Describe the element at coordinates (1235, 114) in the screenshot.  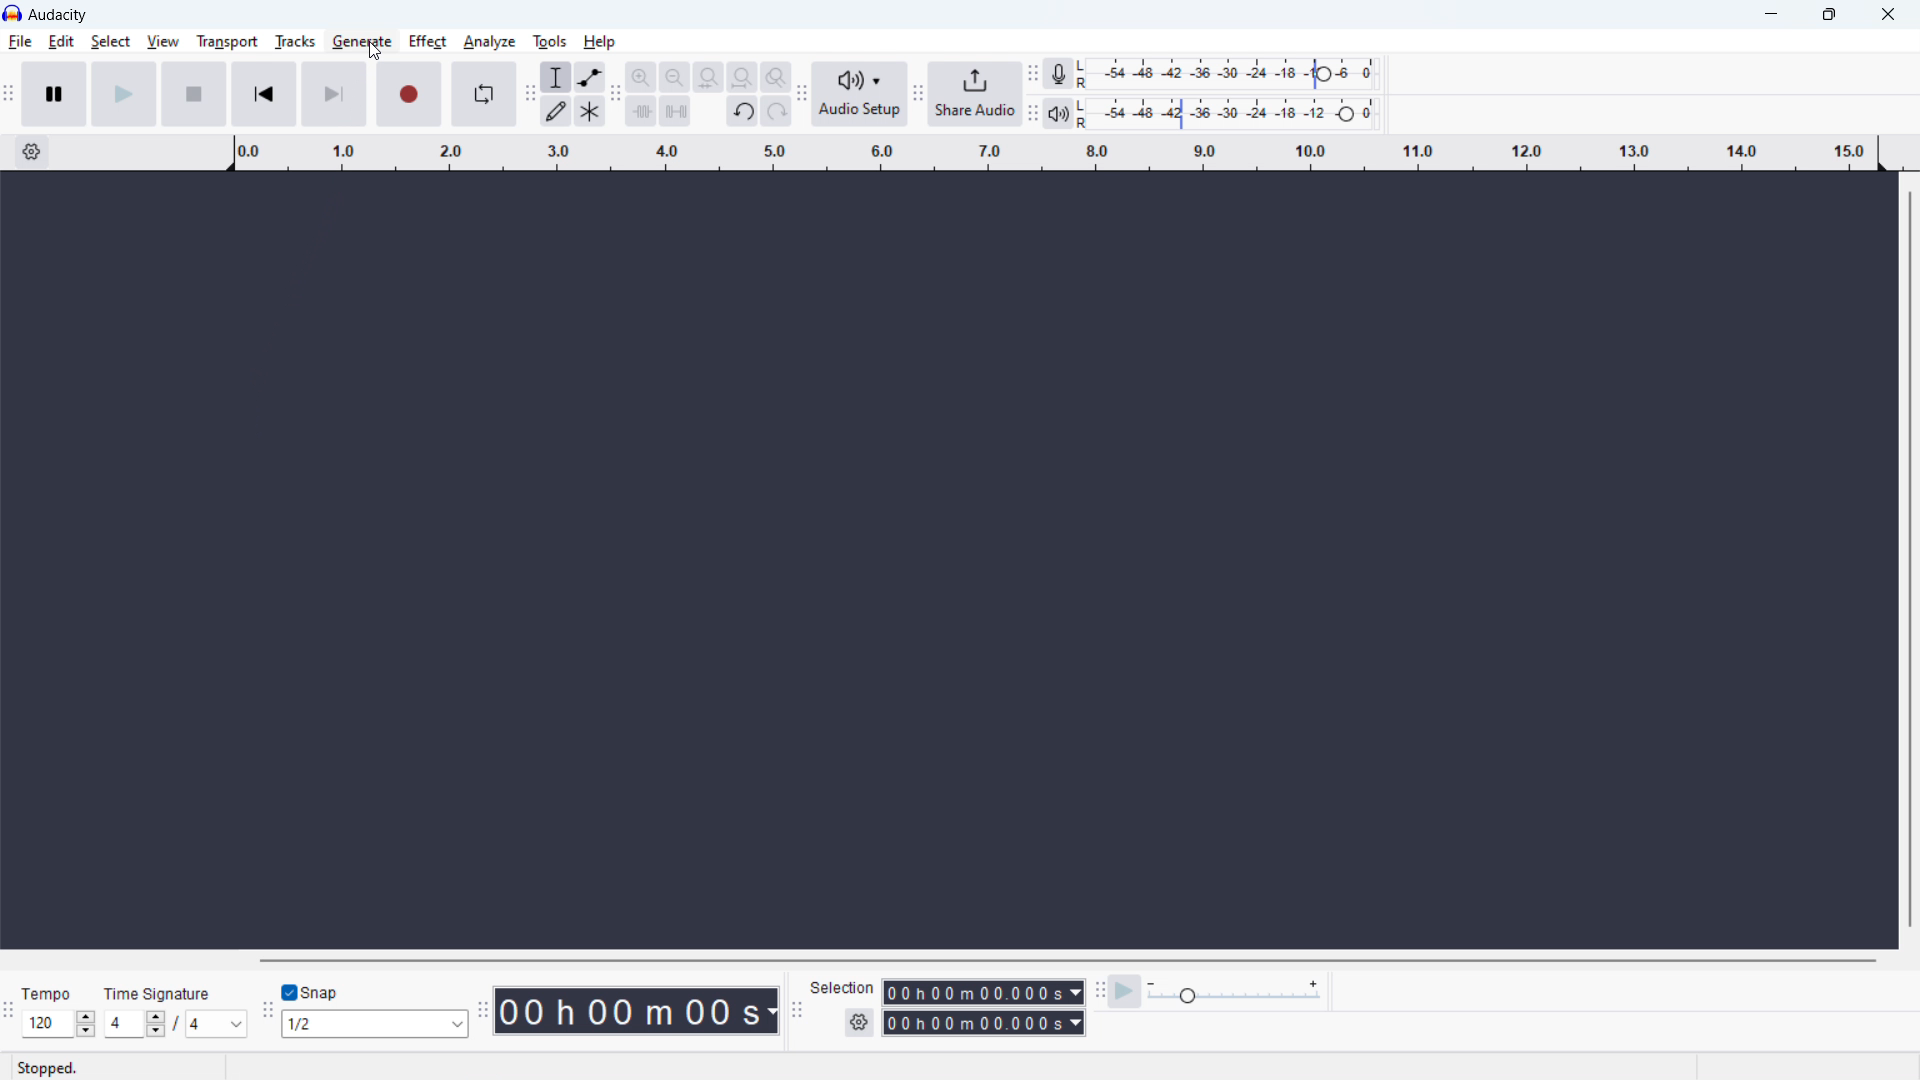
I see `playback meter` at that location.